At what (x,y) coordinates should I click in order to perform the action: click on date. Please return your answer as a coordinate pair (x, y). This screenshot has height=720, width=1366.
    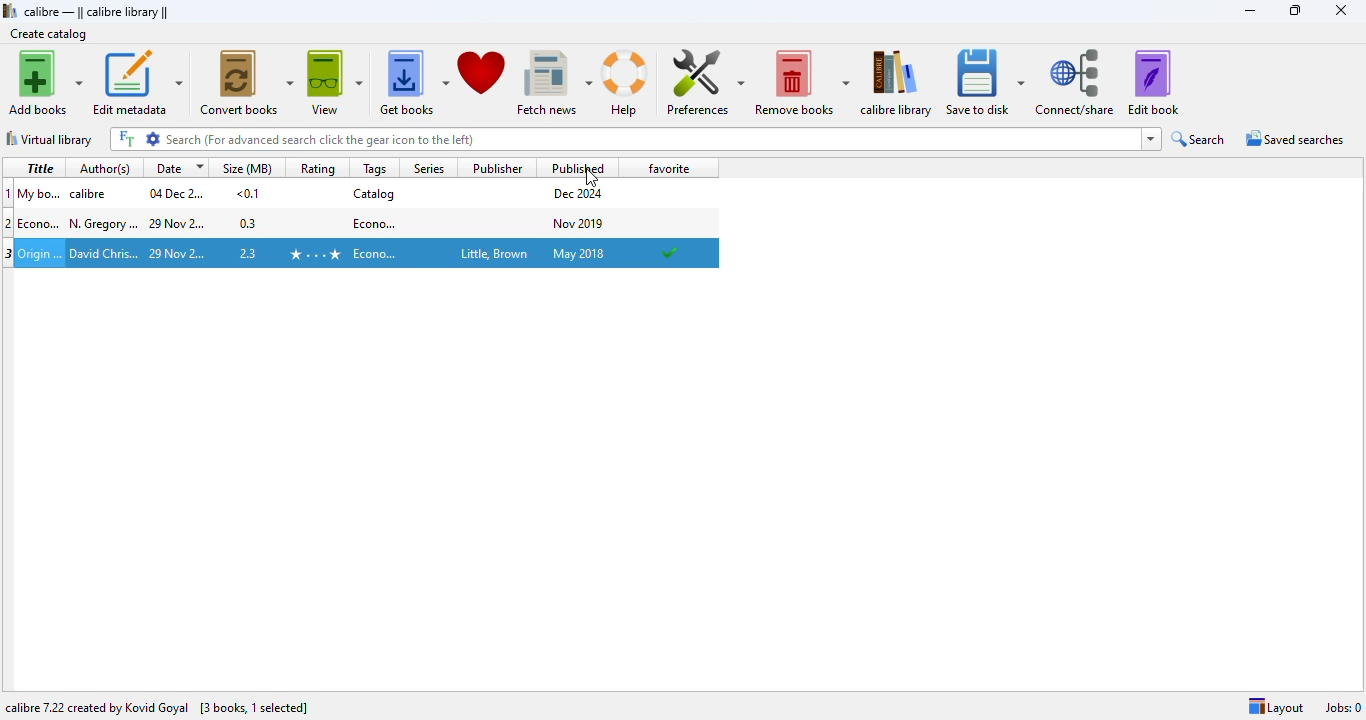
    Looking at the image, I should click on (177, 253).